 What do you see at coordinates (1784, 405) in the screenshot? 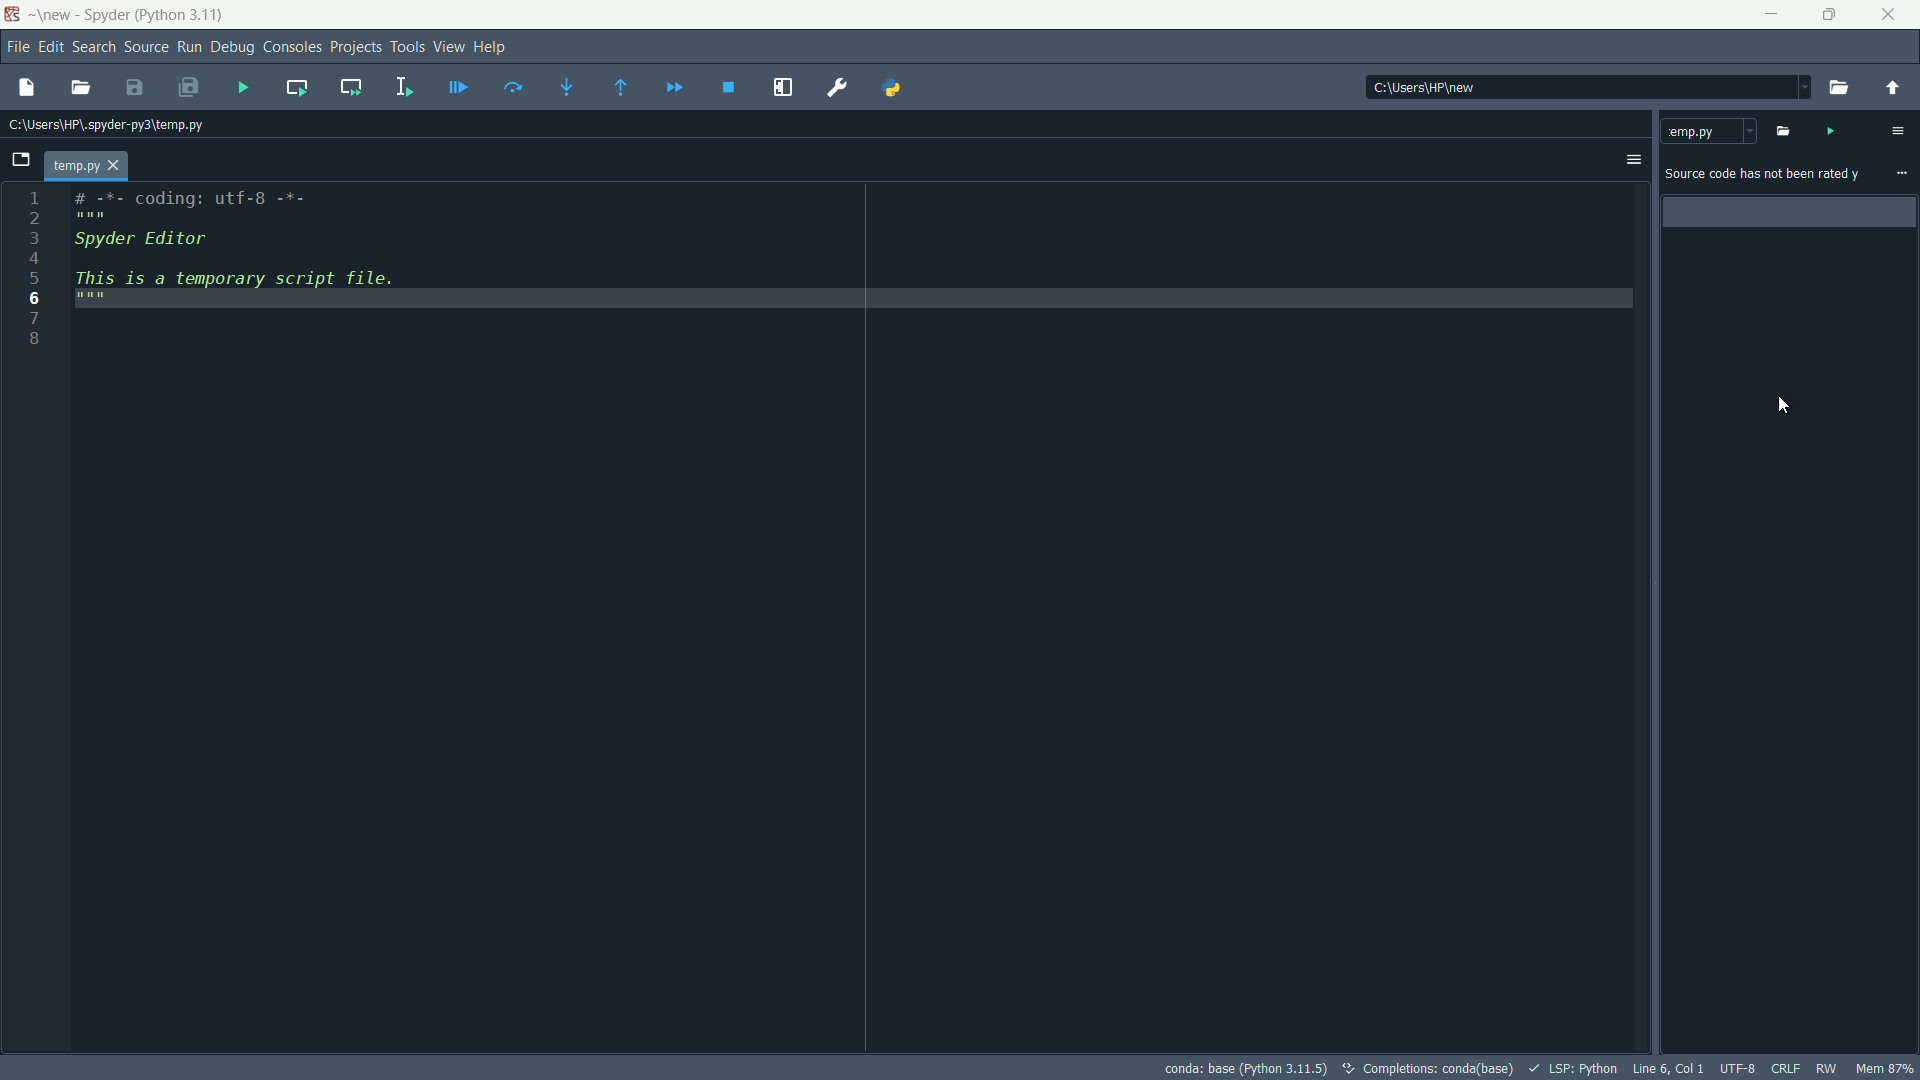
I see `cursor` at bounding box center [1784, 405].